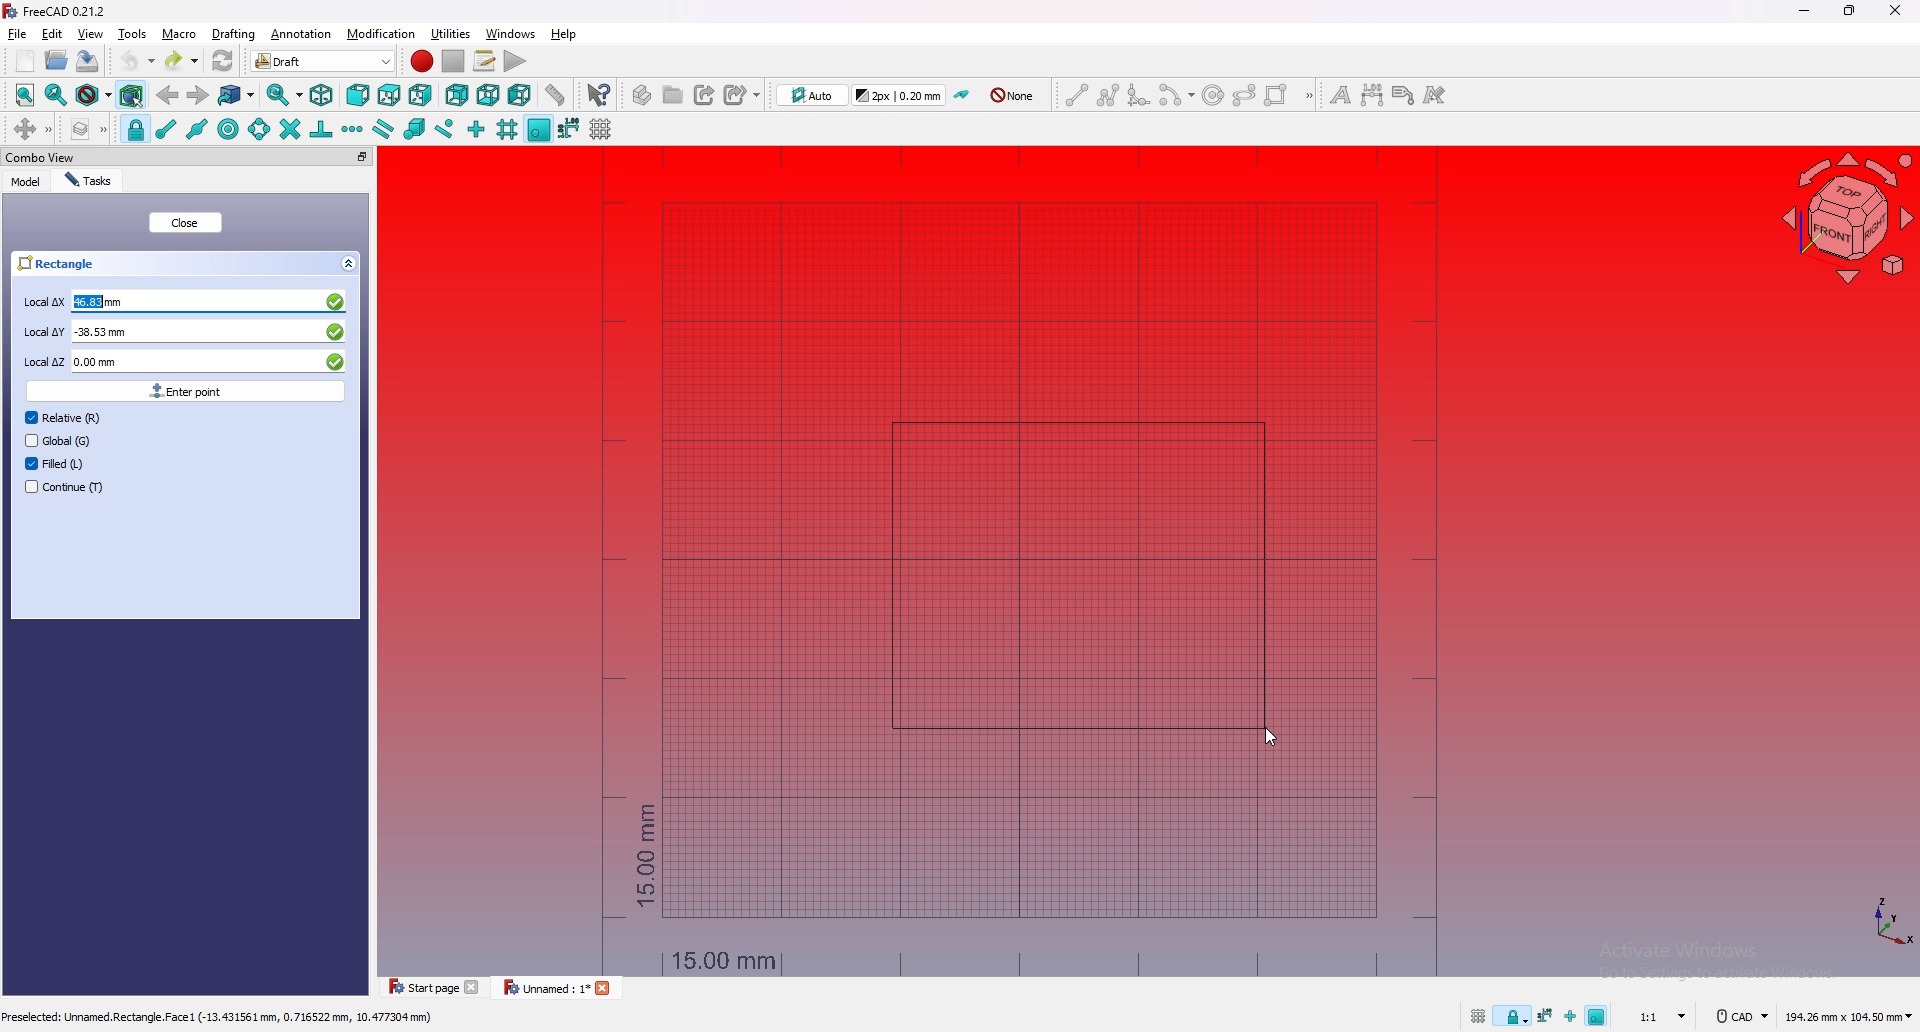 The height and width of the screenshot is (1032, 1920). I want to click on -38.53 mm, so click(208, 331).